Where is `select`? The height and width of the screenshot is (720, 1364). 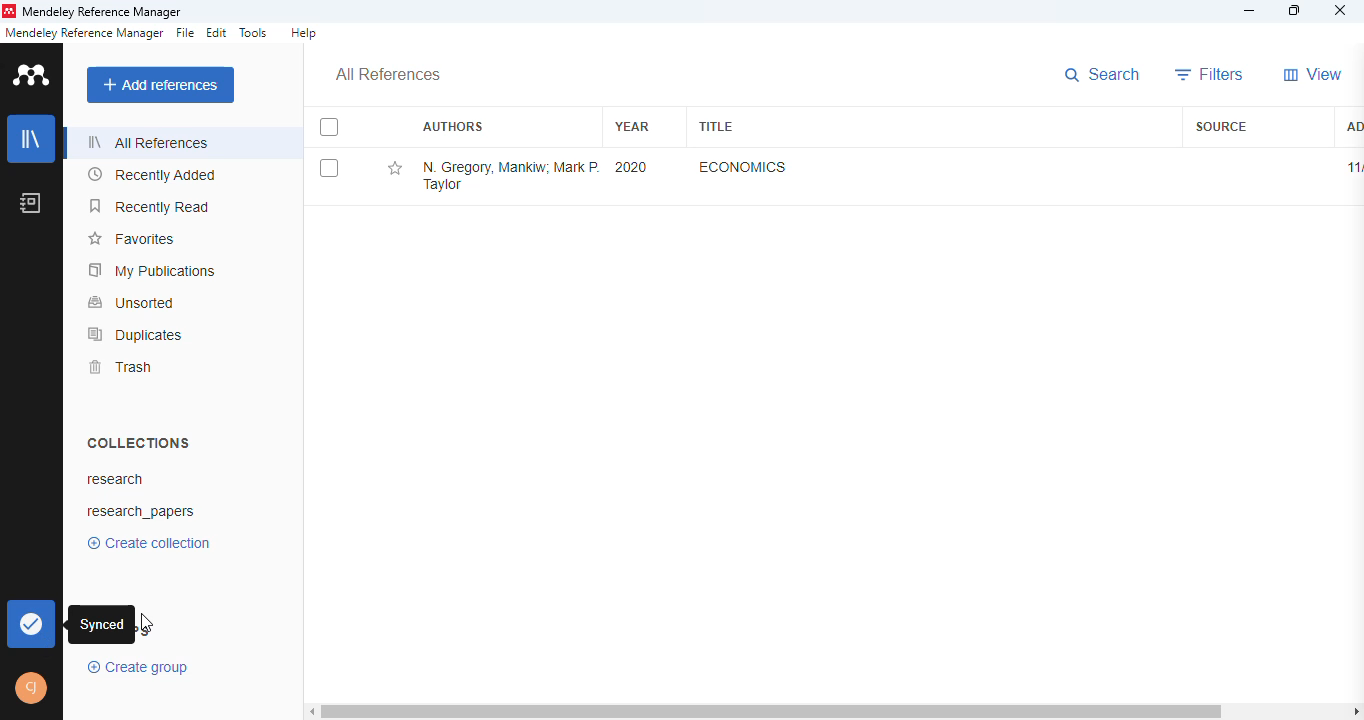
select is located at coordinates (328, 127).